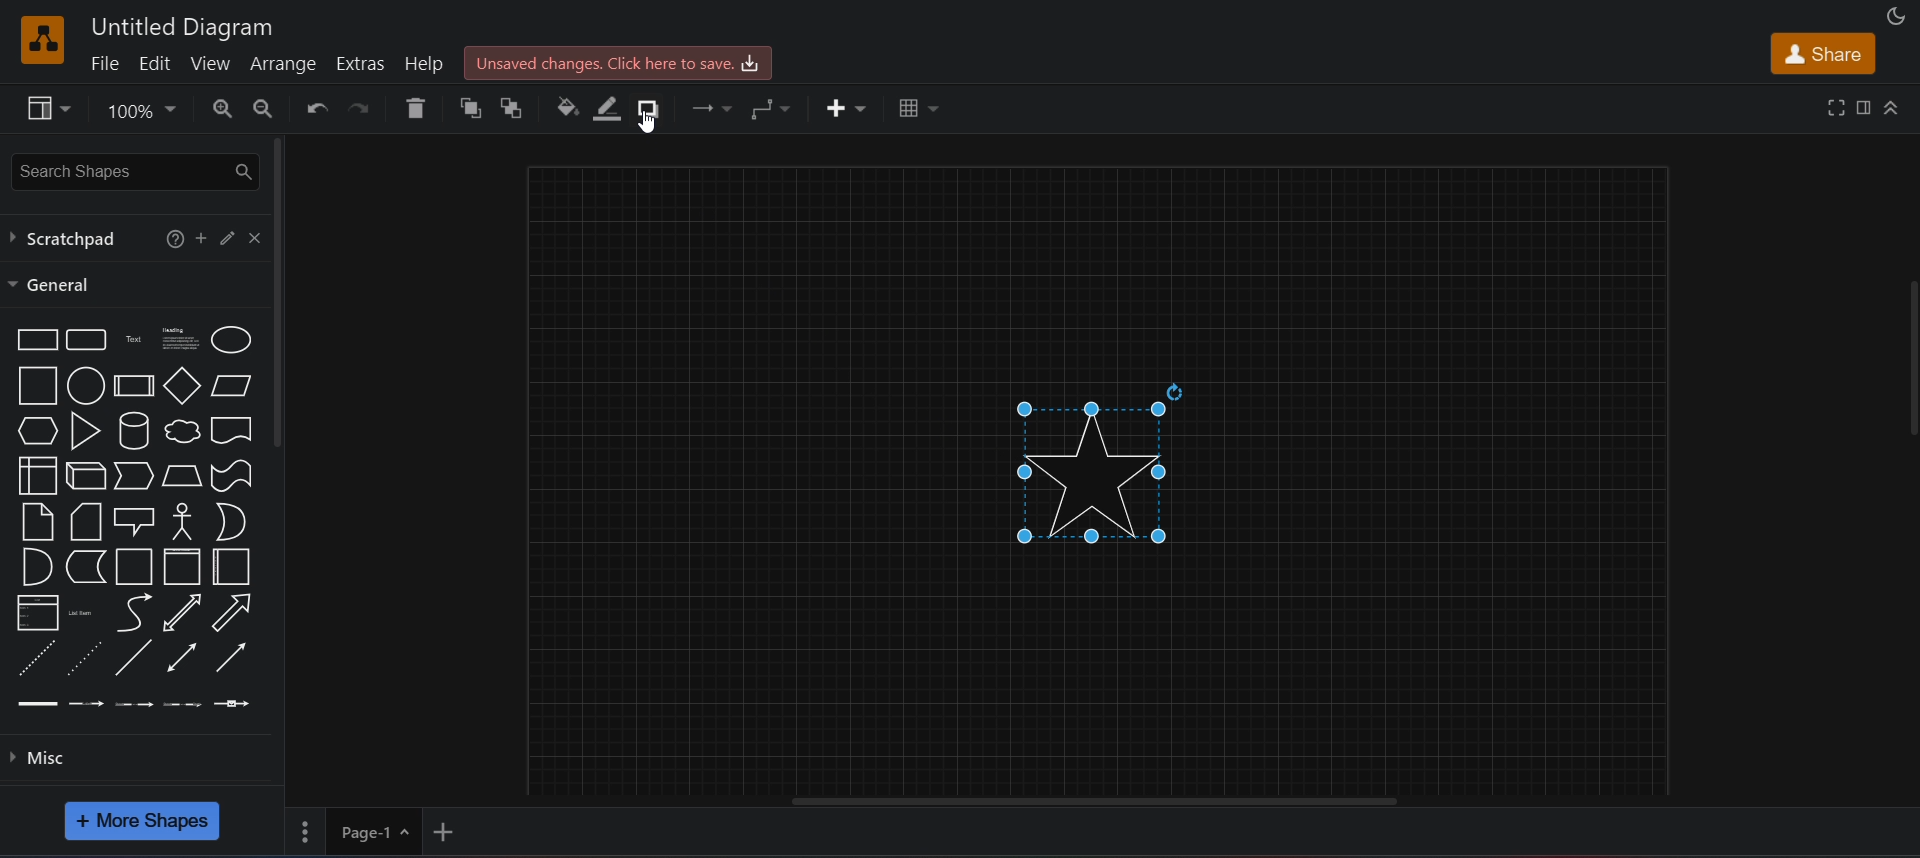 This screenshot has width=1920, height=858. I want to click on ellipse, so click(233, 340).